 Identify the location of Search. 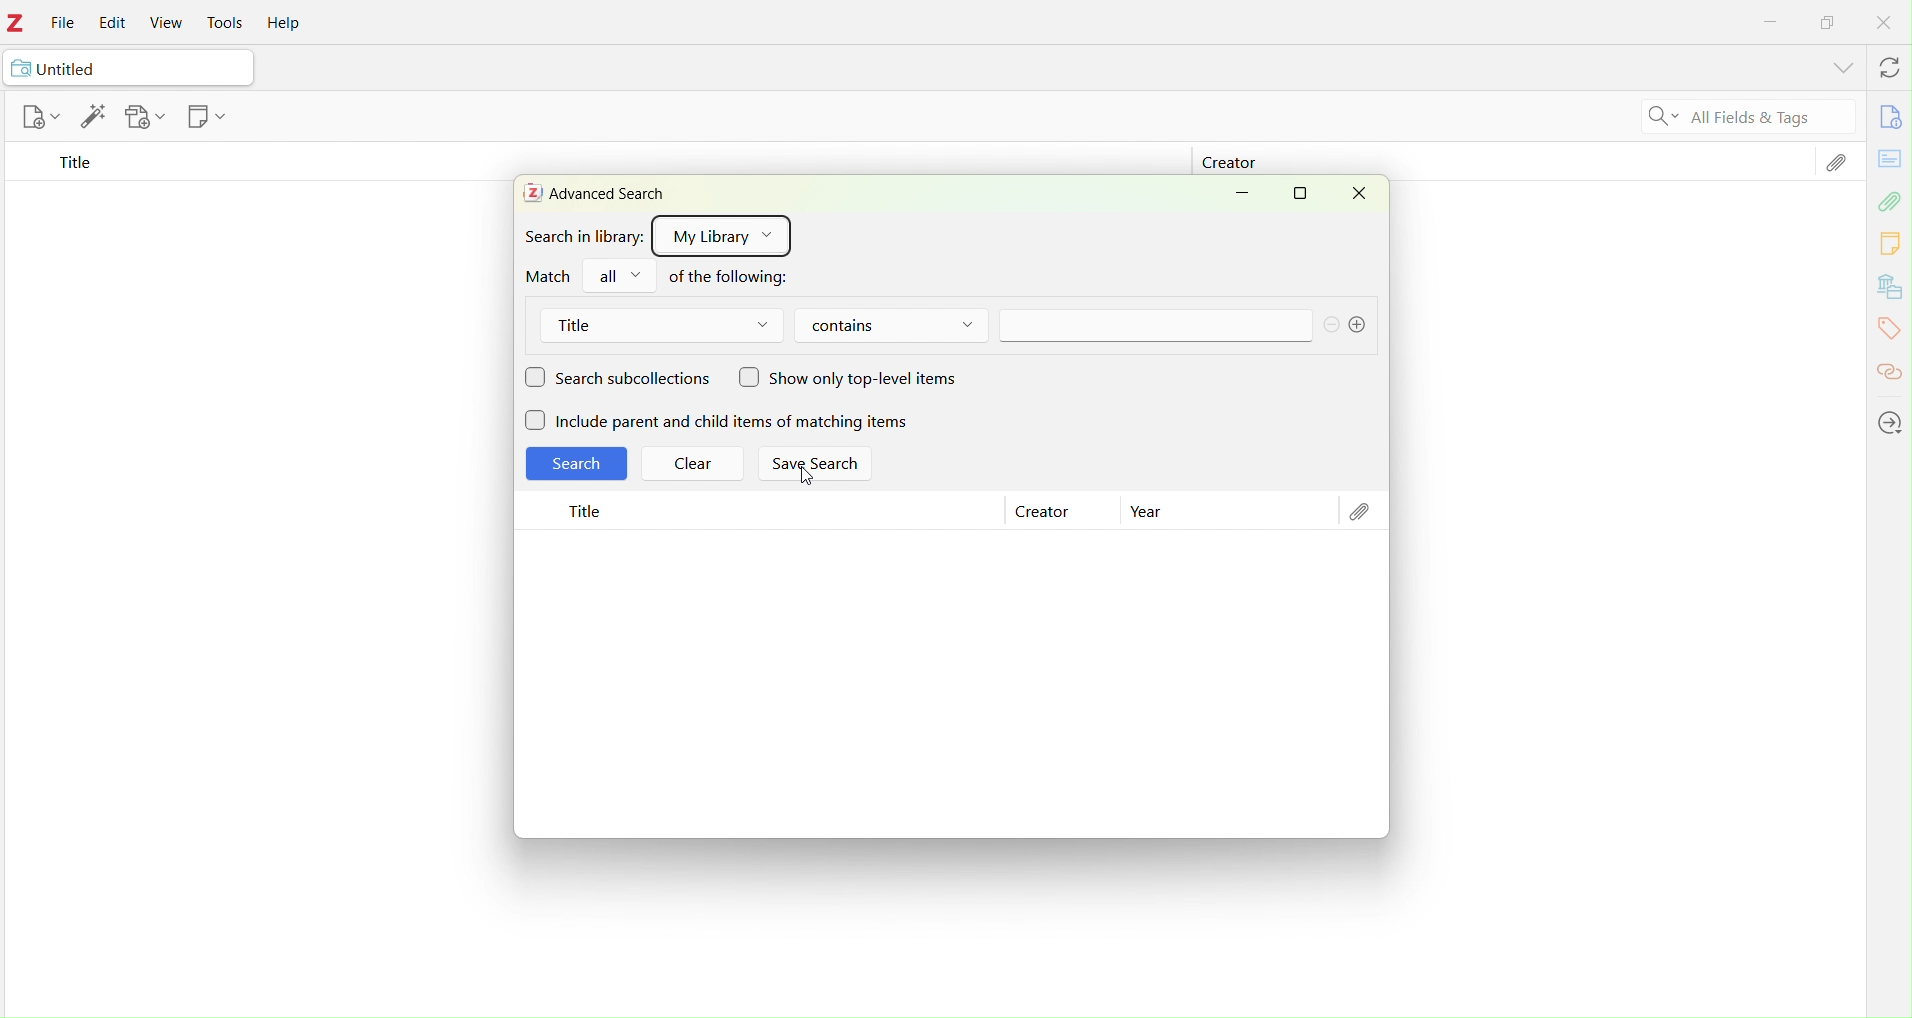
(576, 464).